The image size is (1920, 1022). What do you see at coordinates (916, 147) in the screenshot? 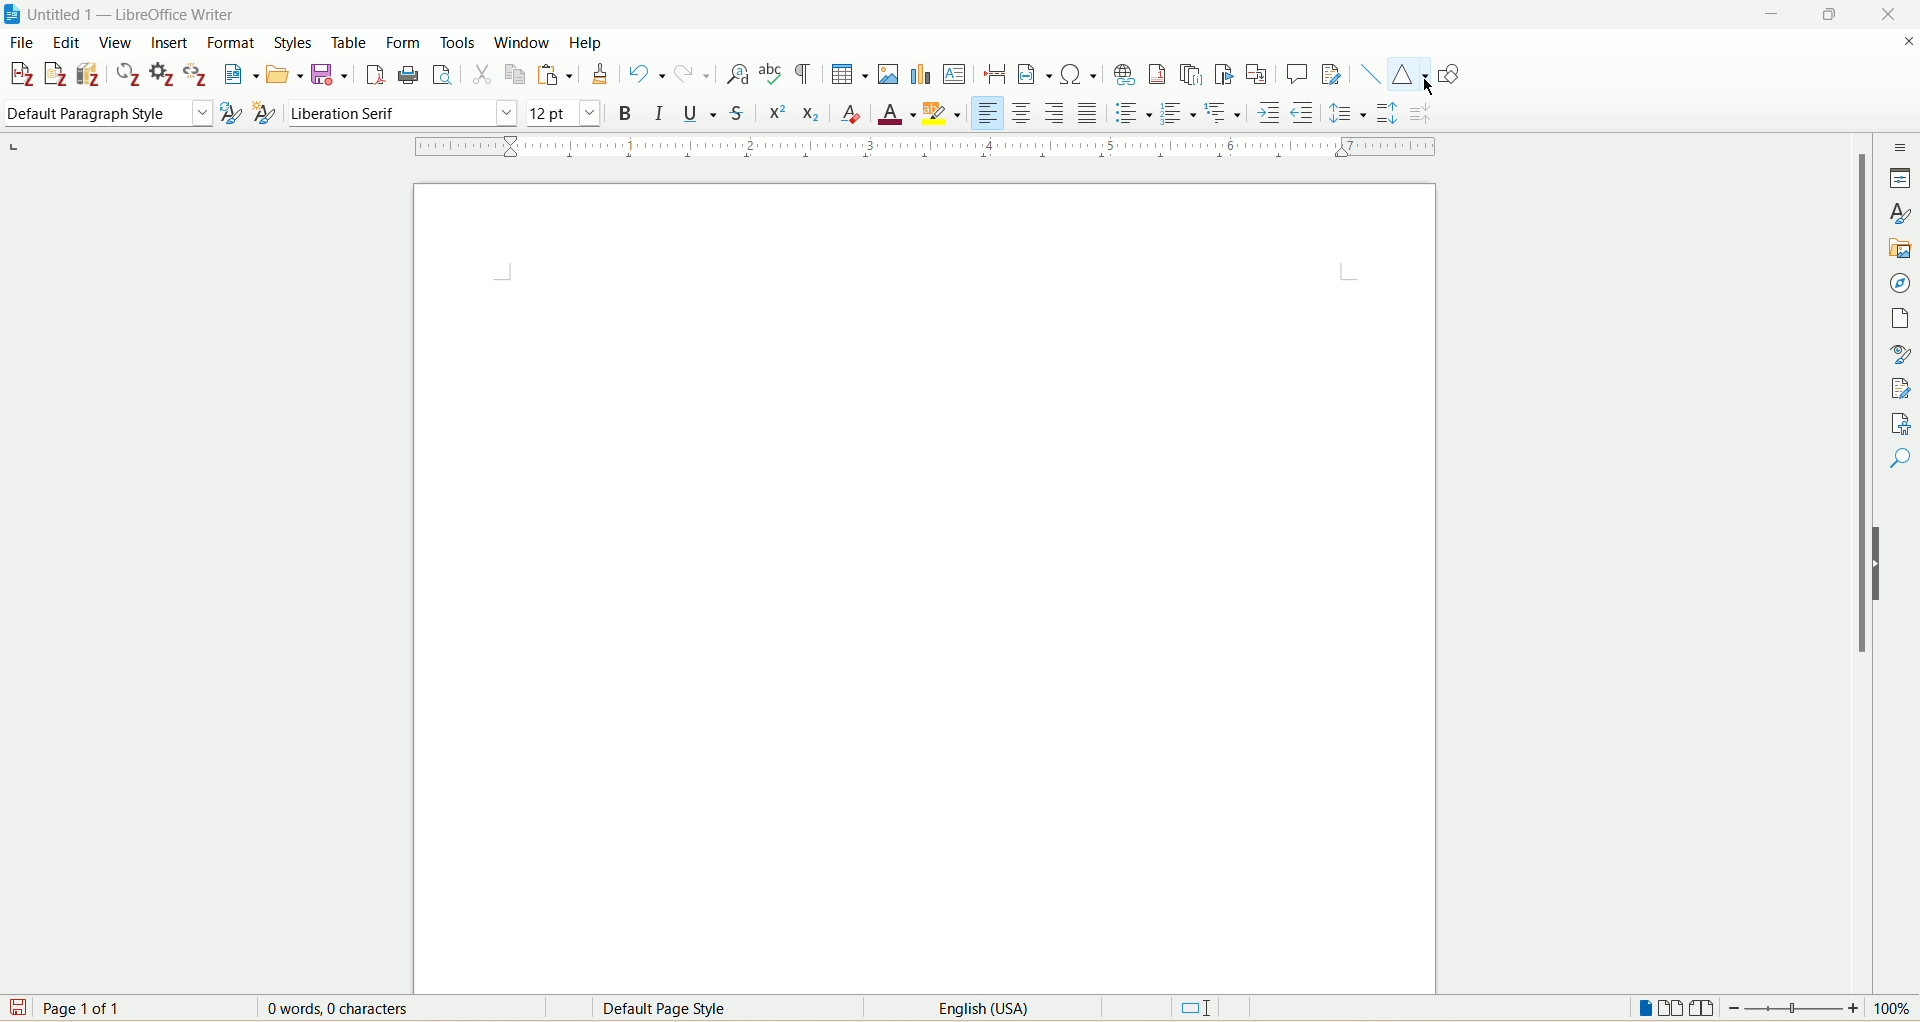
I see `ruler` at bounding box center [916, 147].